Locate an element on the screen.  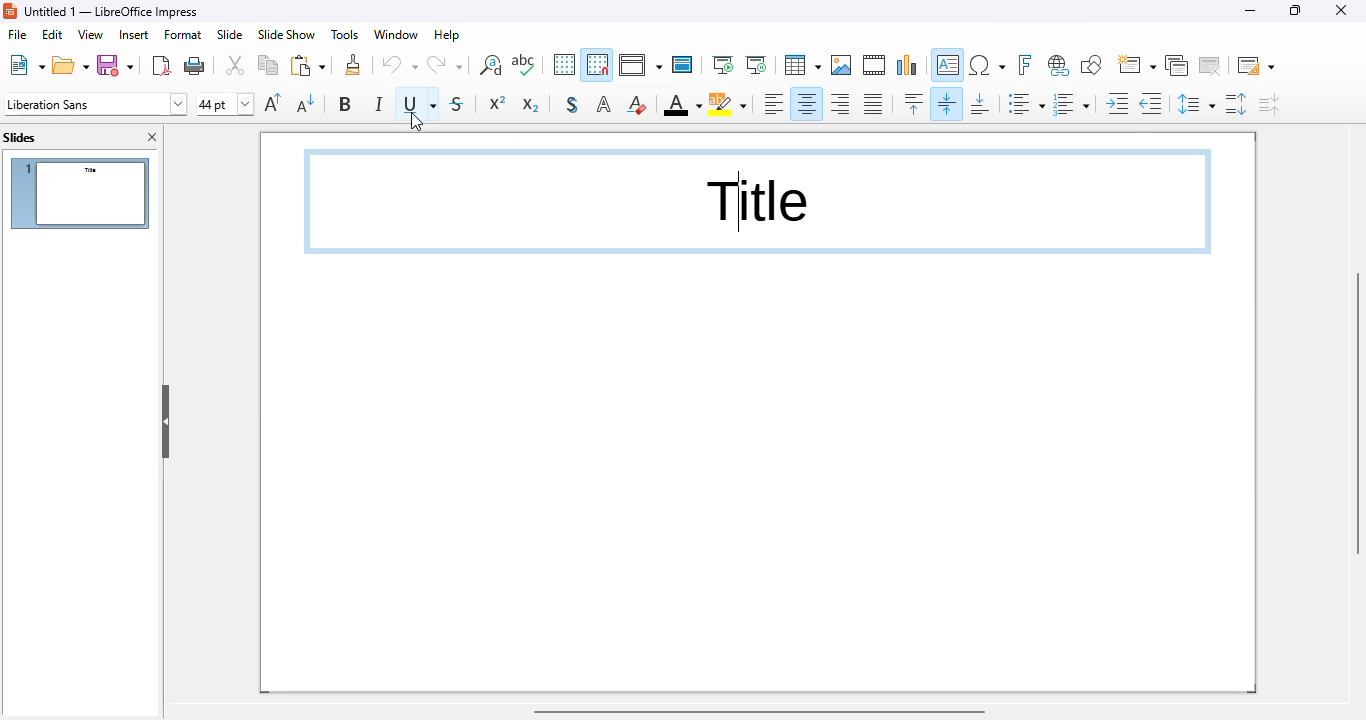
content box is located at coordinates (758, 201).